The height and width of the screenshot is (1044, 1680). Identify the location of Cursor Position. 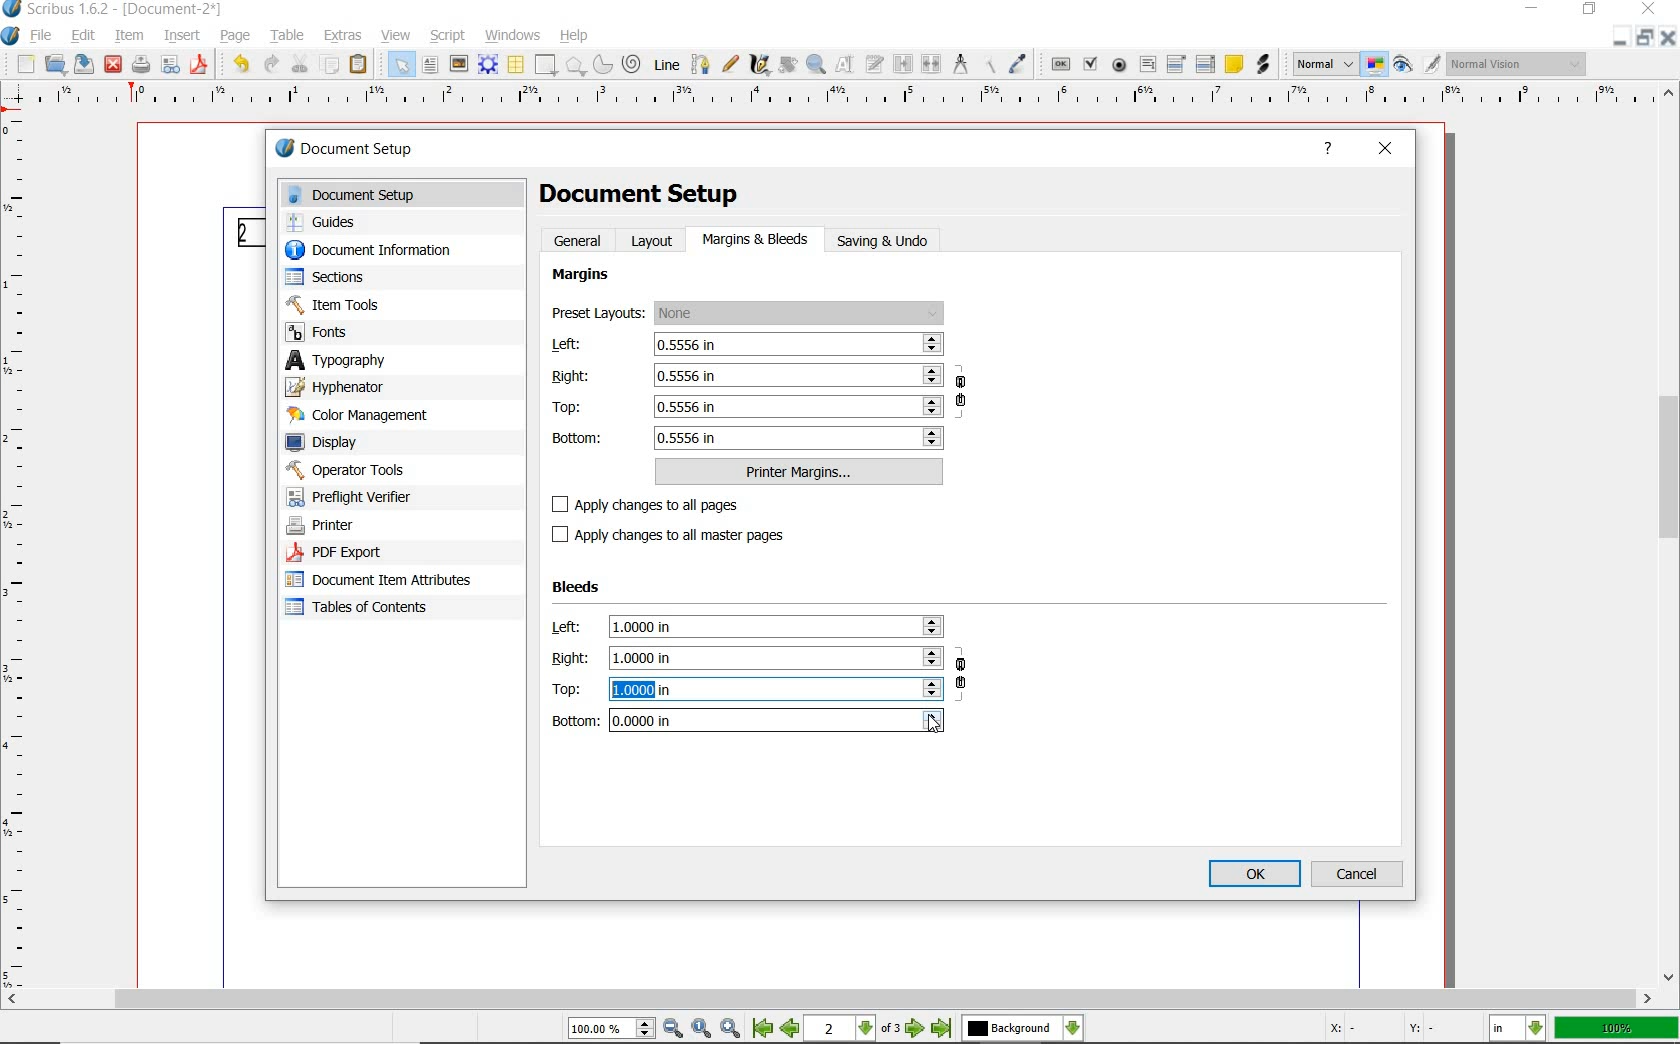
(932, 724).